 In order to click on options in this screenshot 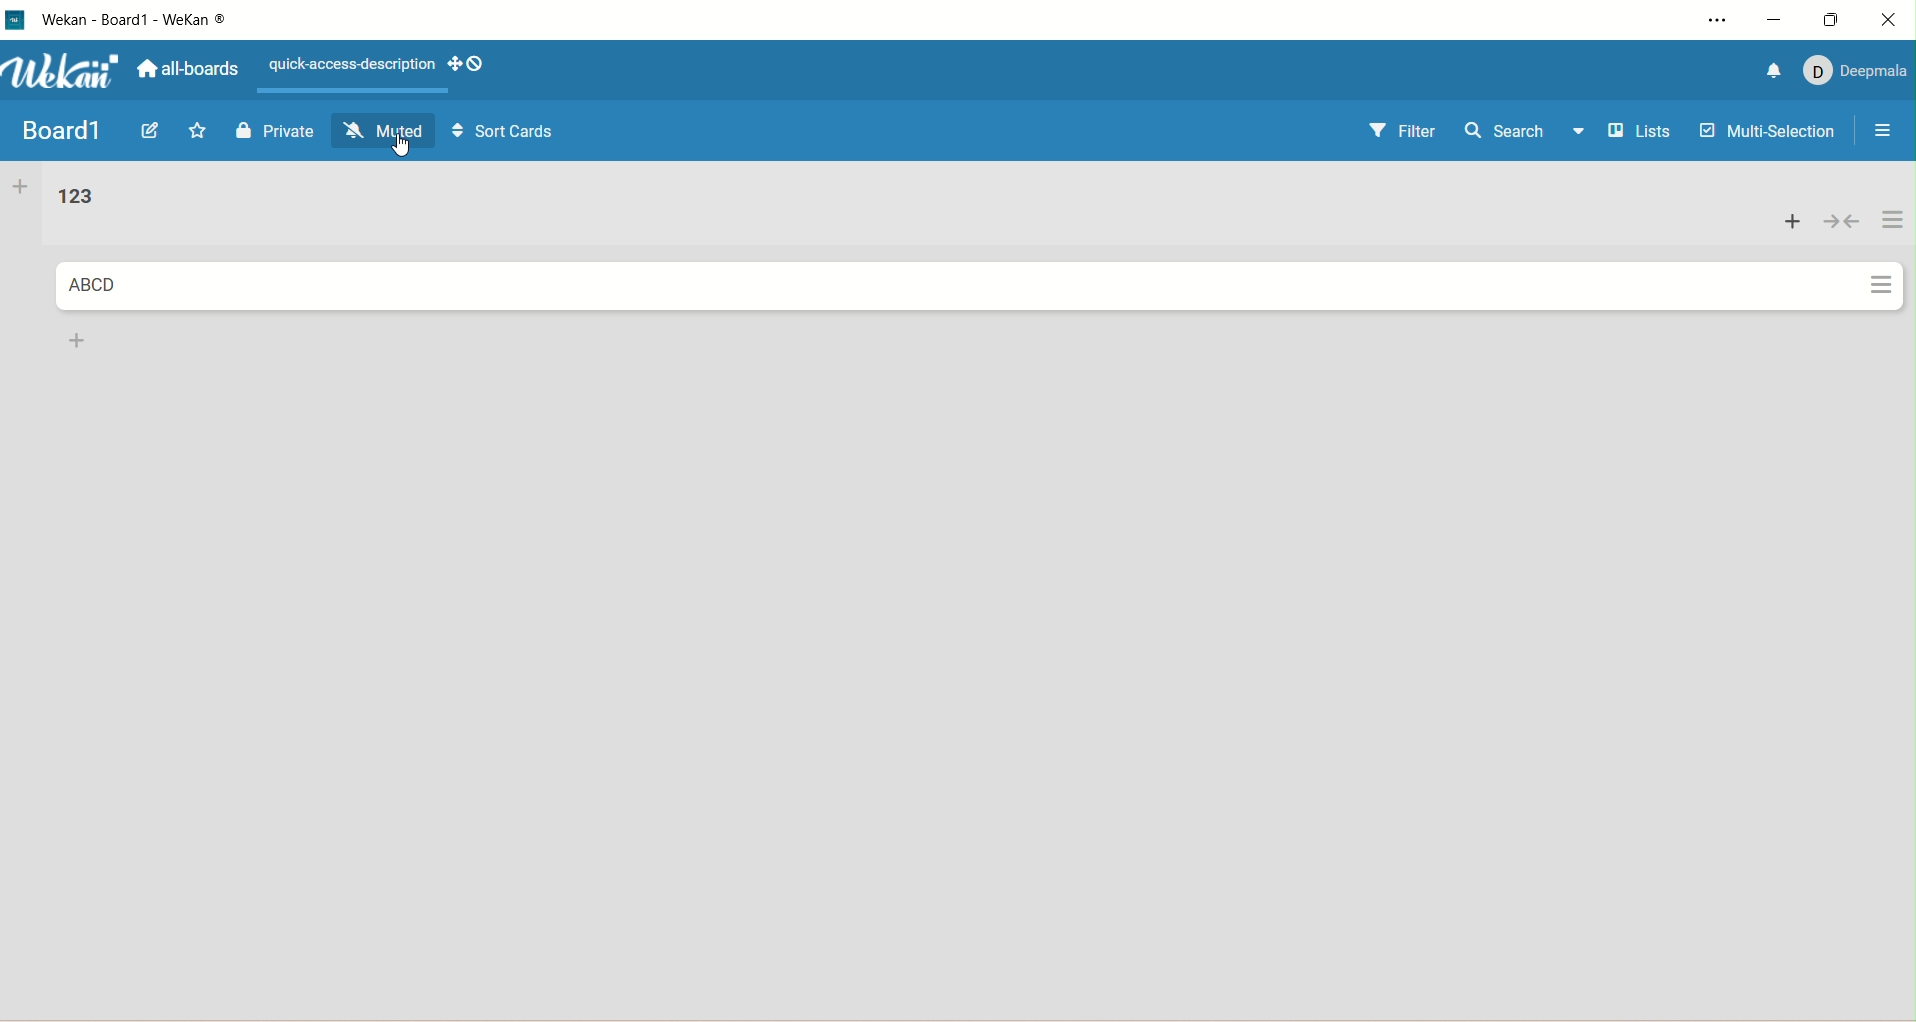, I will do `click(1709, 23)`.